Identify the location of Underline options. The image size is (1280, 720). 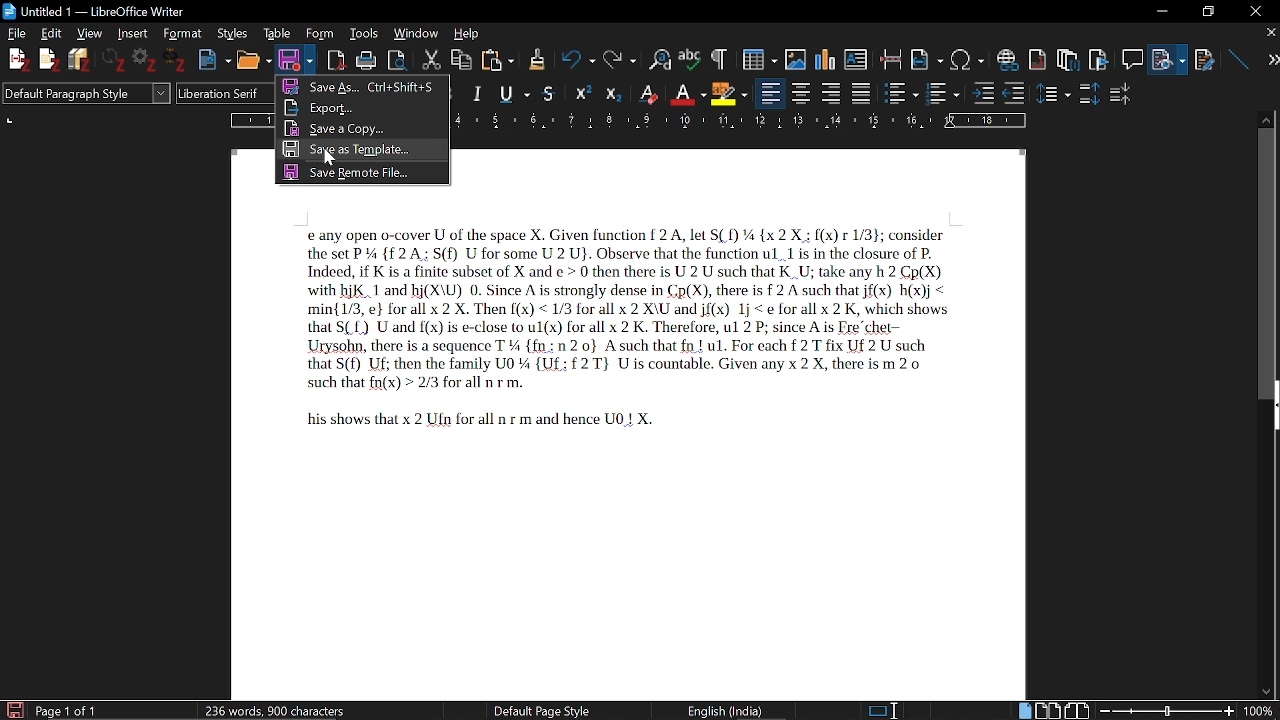
(512, 91).